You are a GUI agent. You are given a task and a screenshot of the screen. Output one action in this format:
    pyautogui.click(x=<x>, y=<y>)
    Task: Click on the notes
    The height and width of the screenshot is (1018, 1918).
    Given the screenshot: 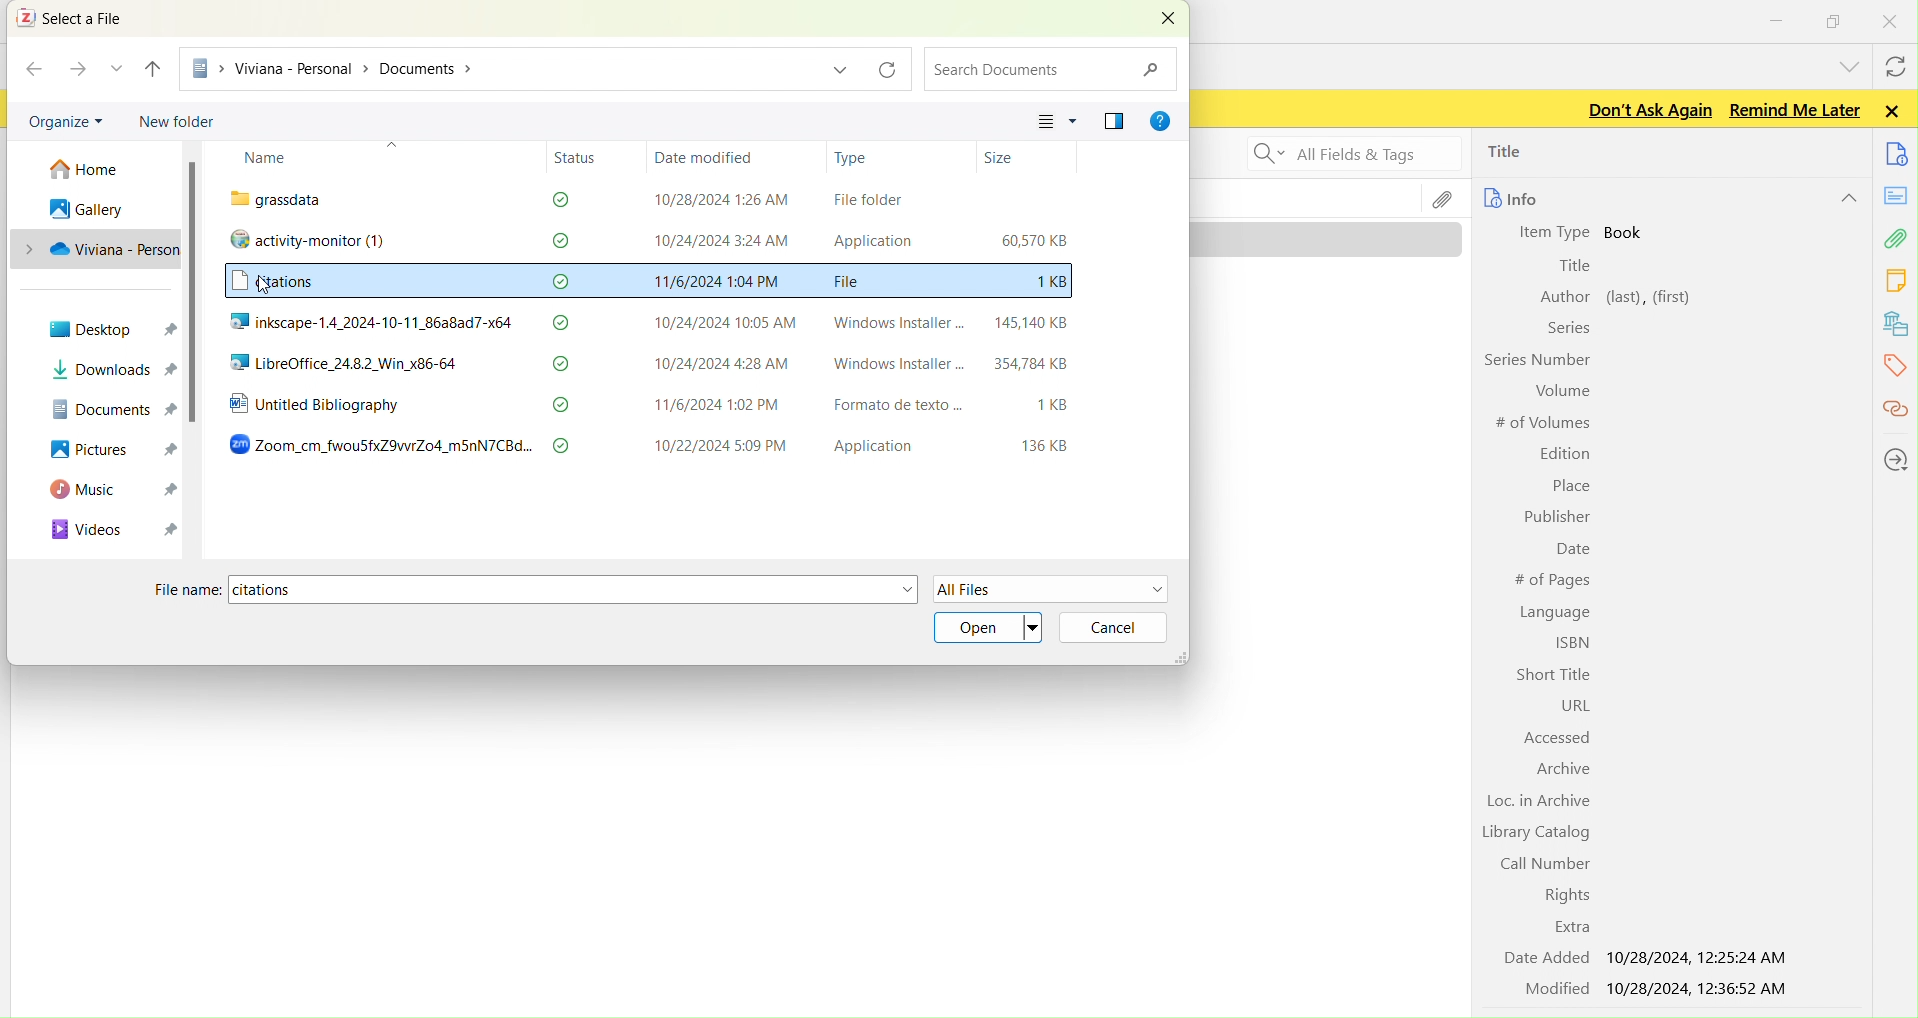 What is the action you would take?
    pyautogui.click(x=1898, y=279)
    